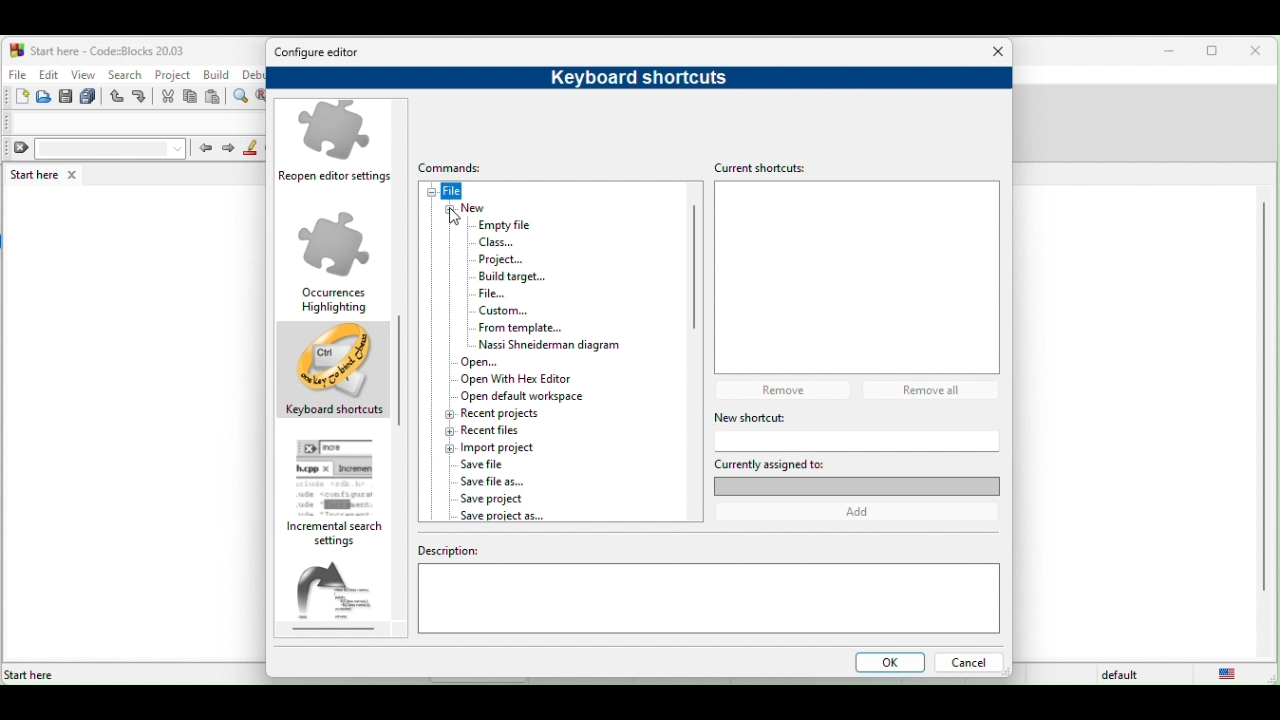 The image size is (1280, 720). What do you see at coordinates (456, 219) in the screenshot?
I see `cursor` at bounding box center [456, 219].